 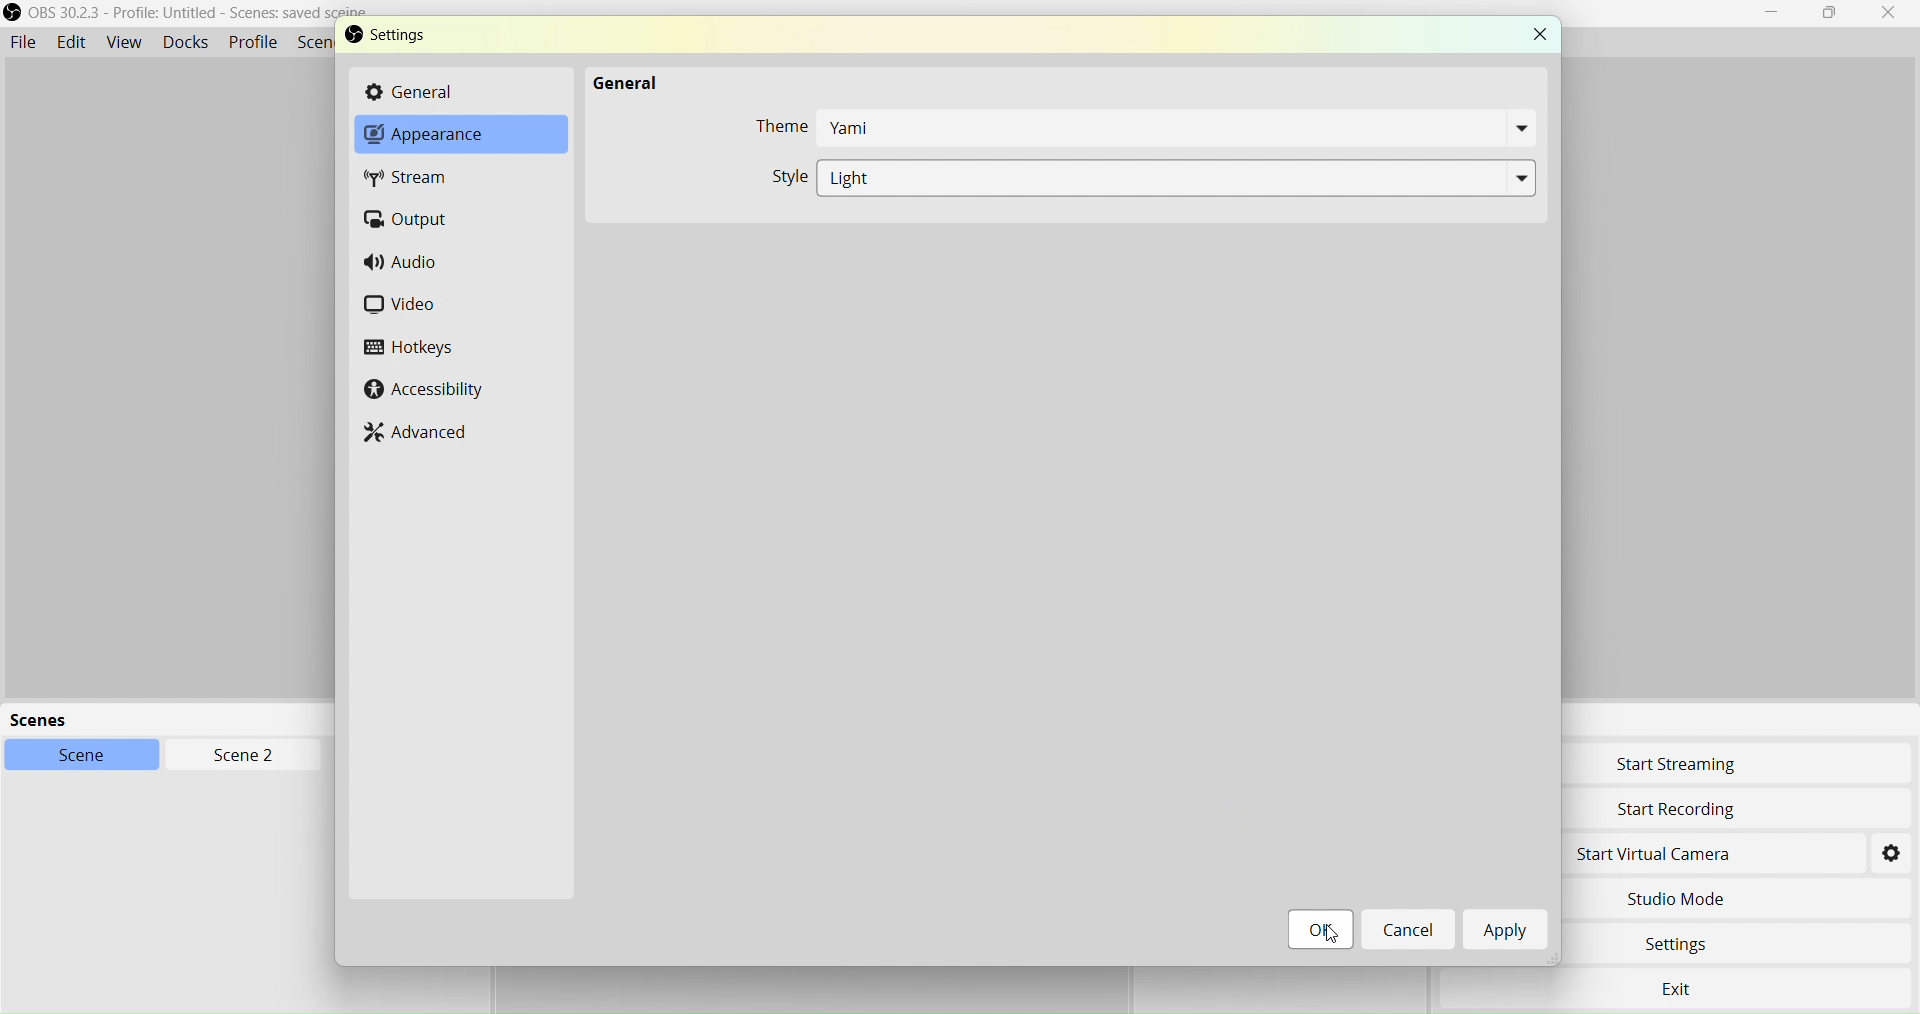 I want to click on Scenes, so click(x=220, y=718).